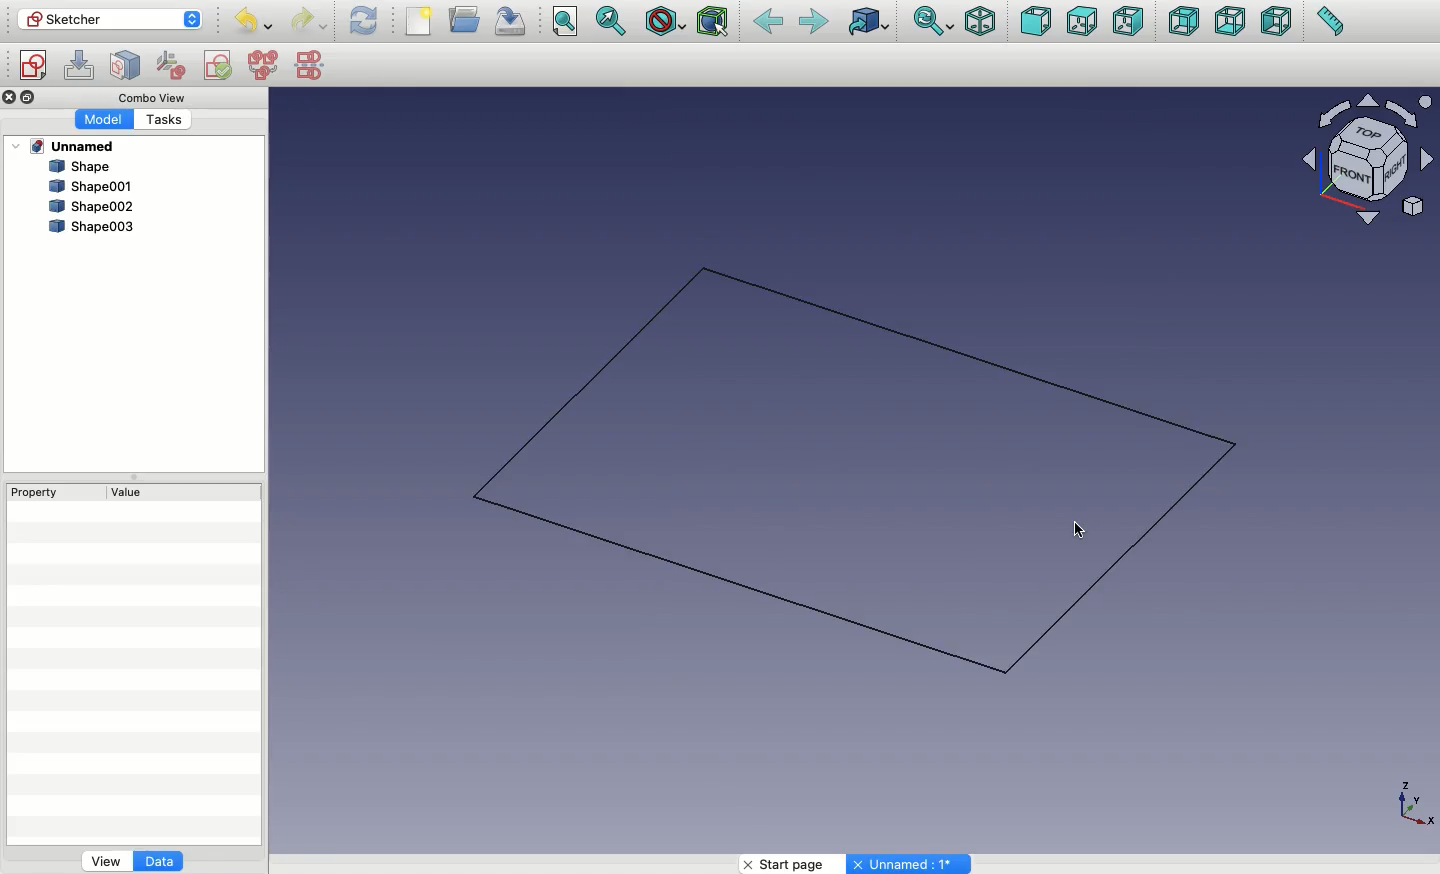  I want to click on Fit selection, so click(611, 21).